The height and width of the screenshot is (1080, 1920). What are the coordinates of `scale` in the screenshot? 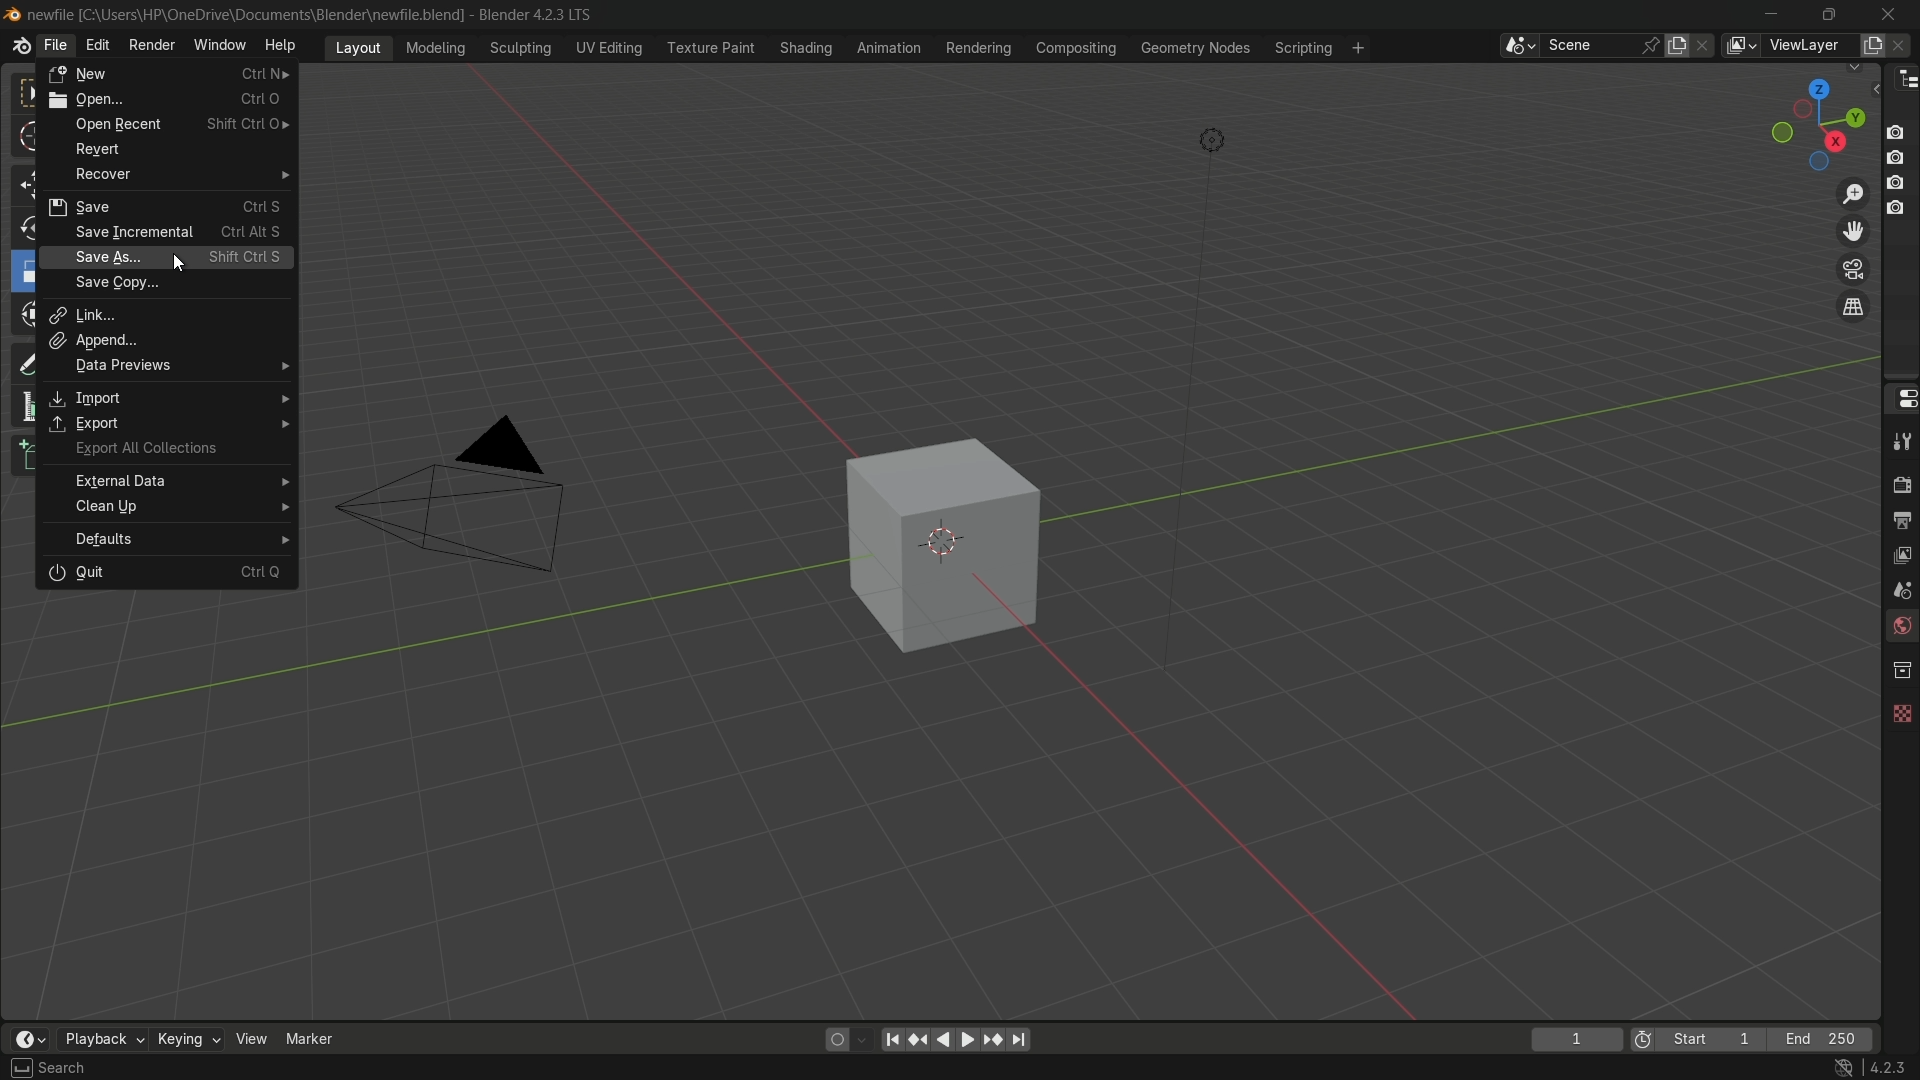 It's located at (28, 271).